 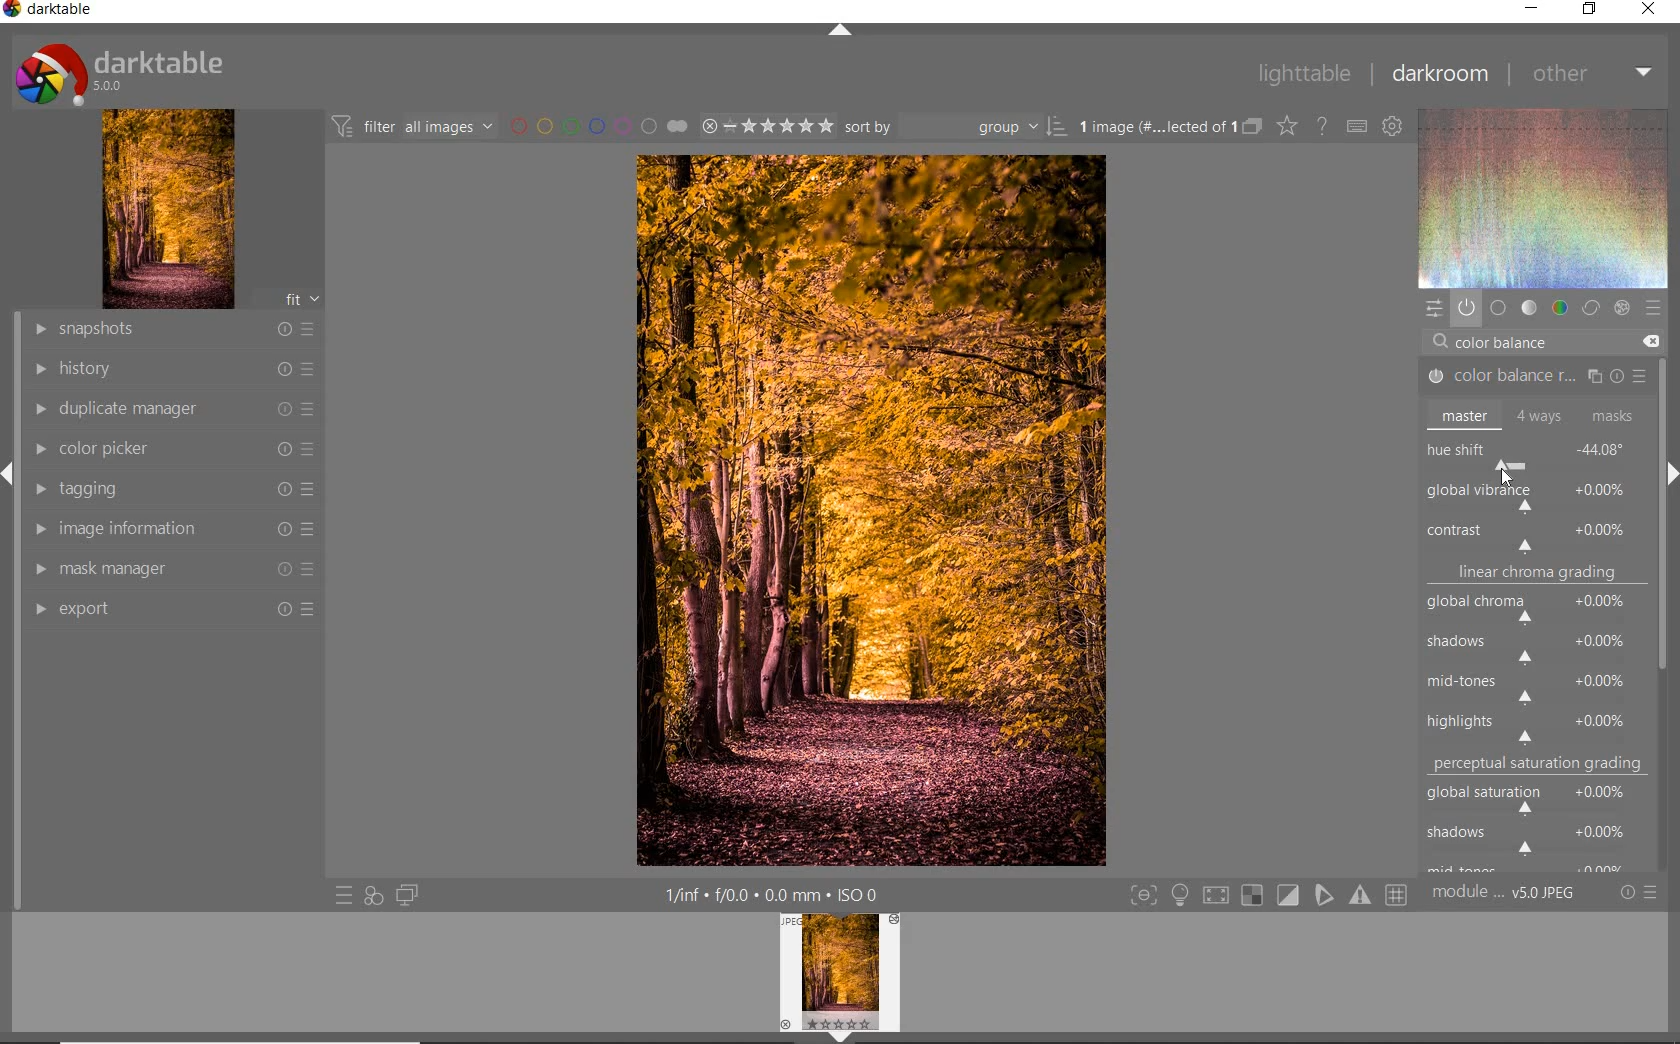 What do you see at coordinates (1466, 307) in the screenshot?
I see `show only active module` at bounding box center [1466, 307].